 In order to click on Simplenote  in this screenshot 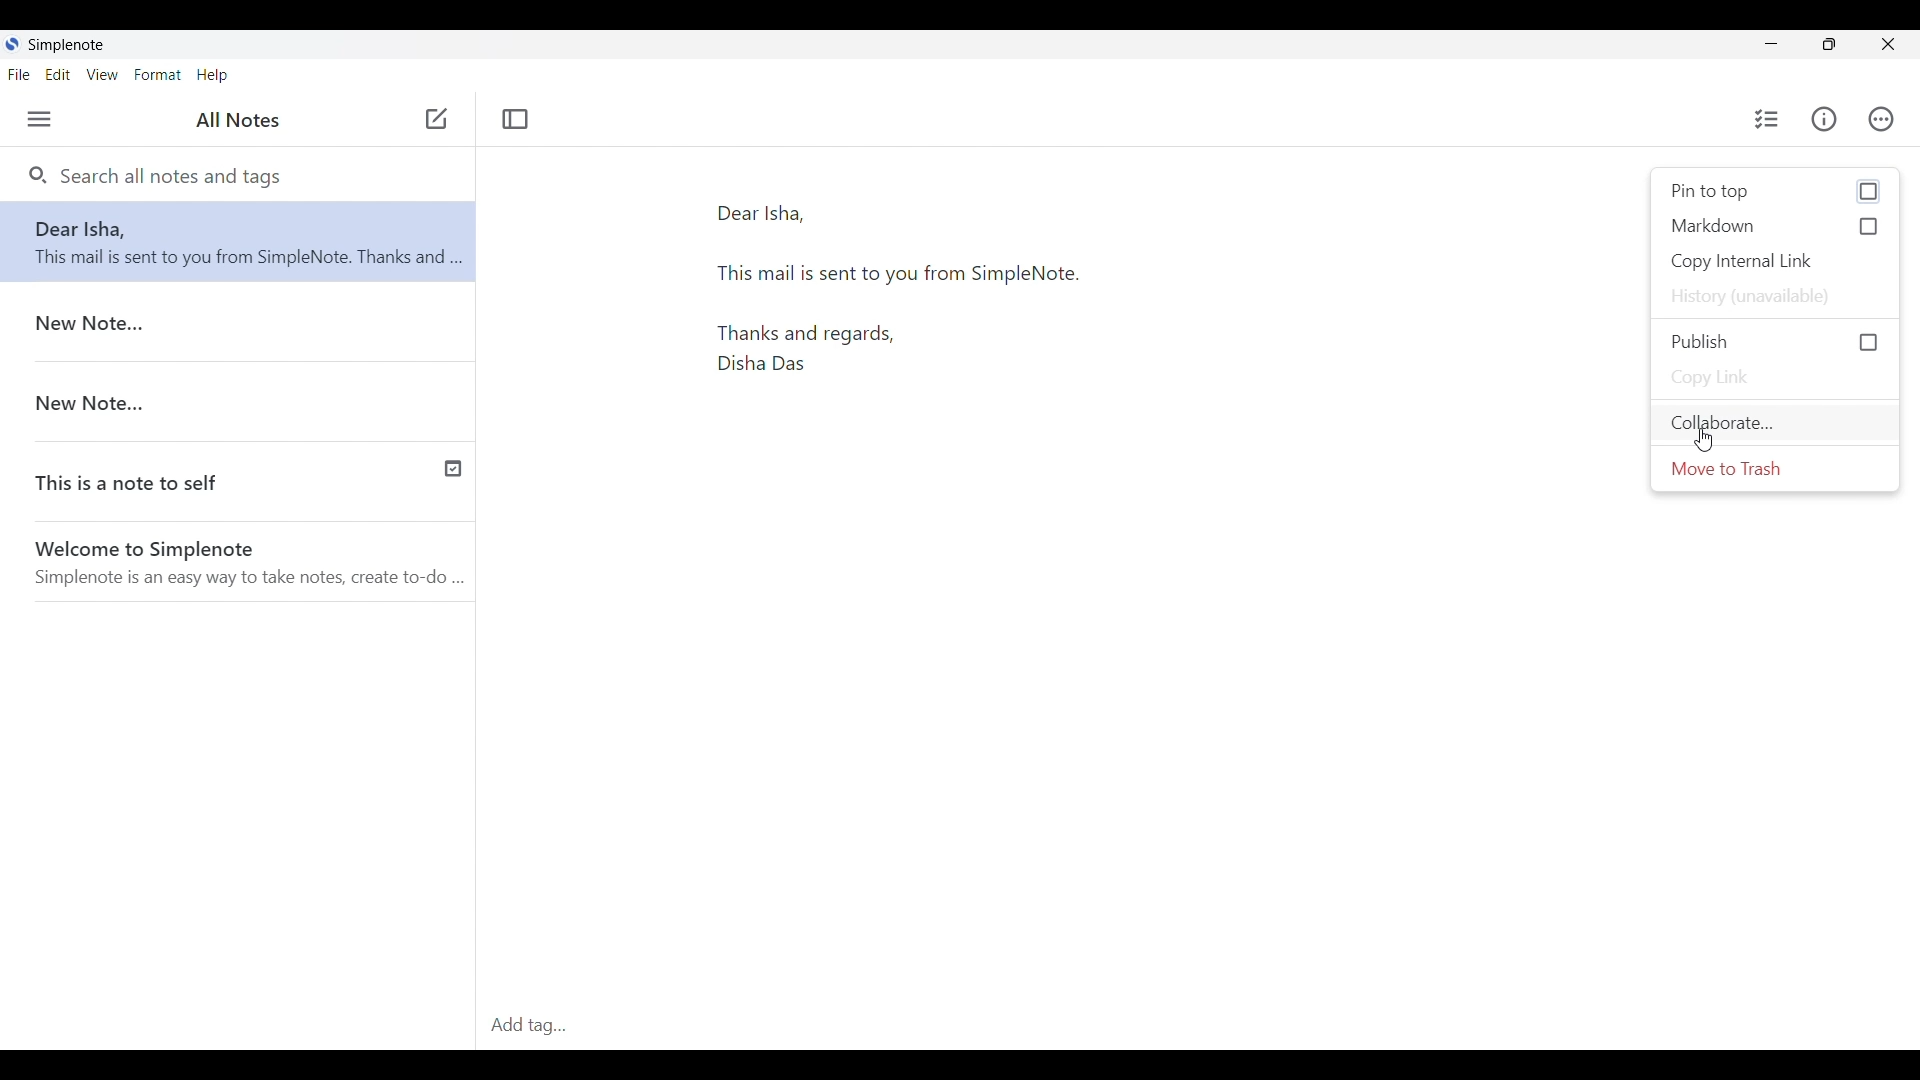, I will do `click(89, 46)`.